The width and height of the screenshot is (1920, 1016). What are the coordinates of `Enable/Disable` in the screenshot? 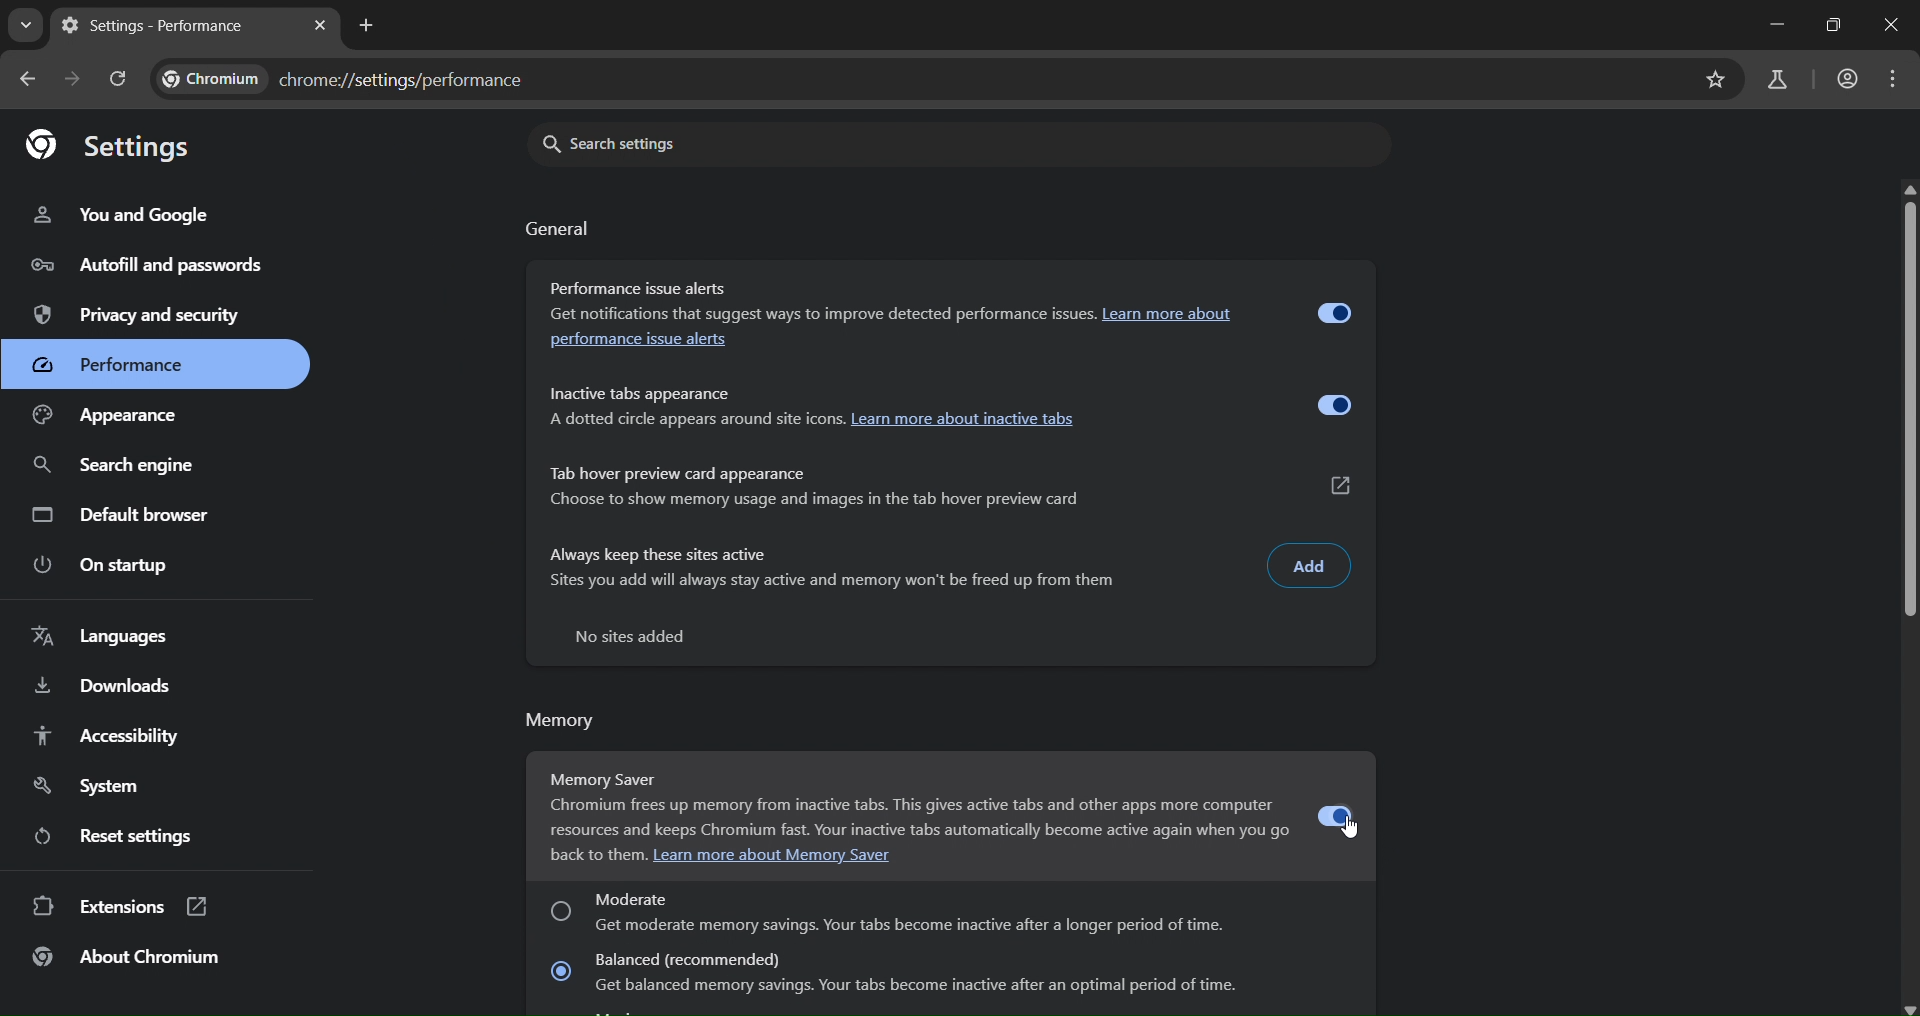 It's located at (1332, 407).